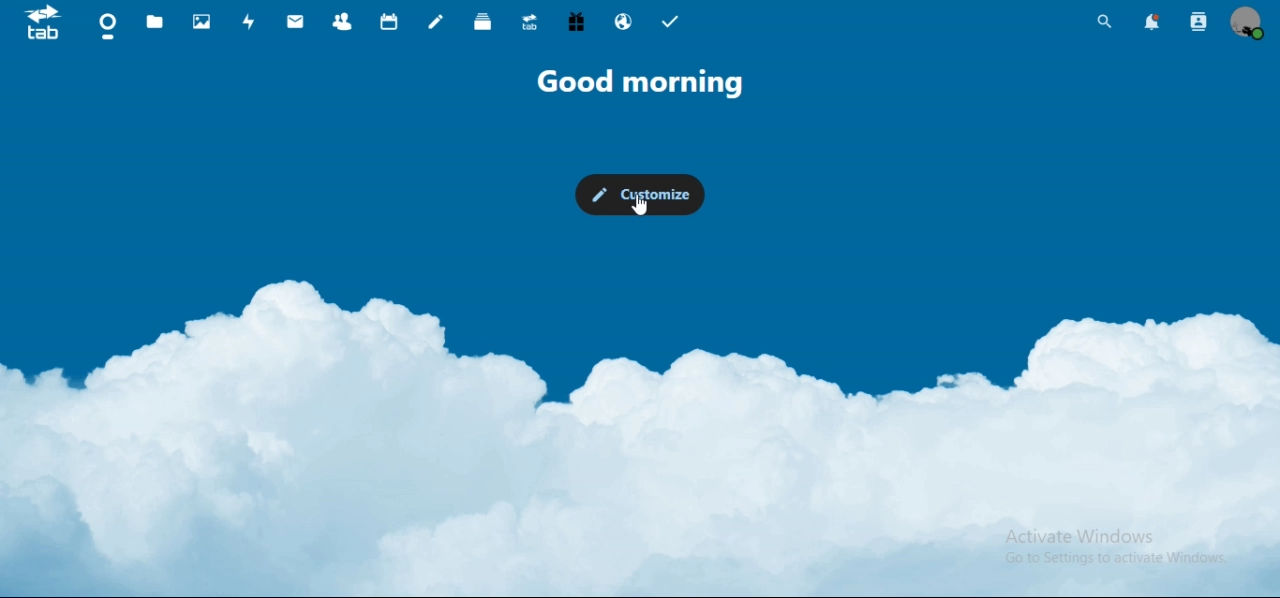 This screenshot has height=598, width=1280. Describe the element at coordinates (530, 23) in the screenshot. I see `upgrade` at that location.